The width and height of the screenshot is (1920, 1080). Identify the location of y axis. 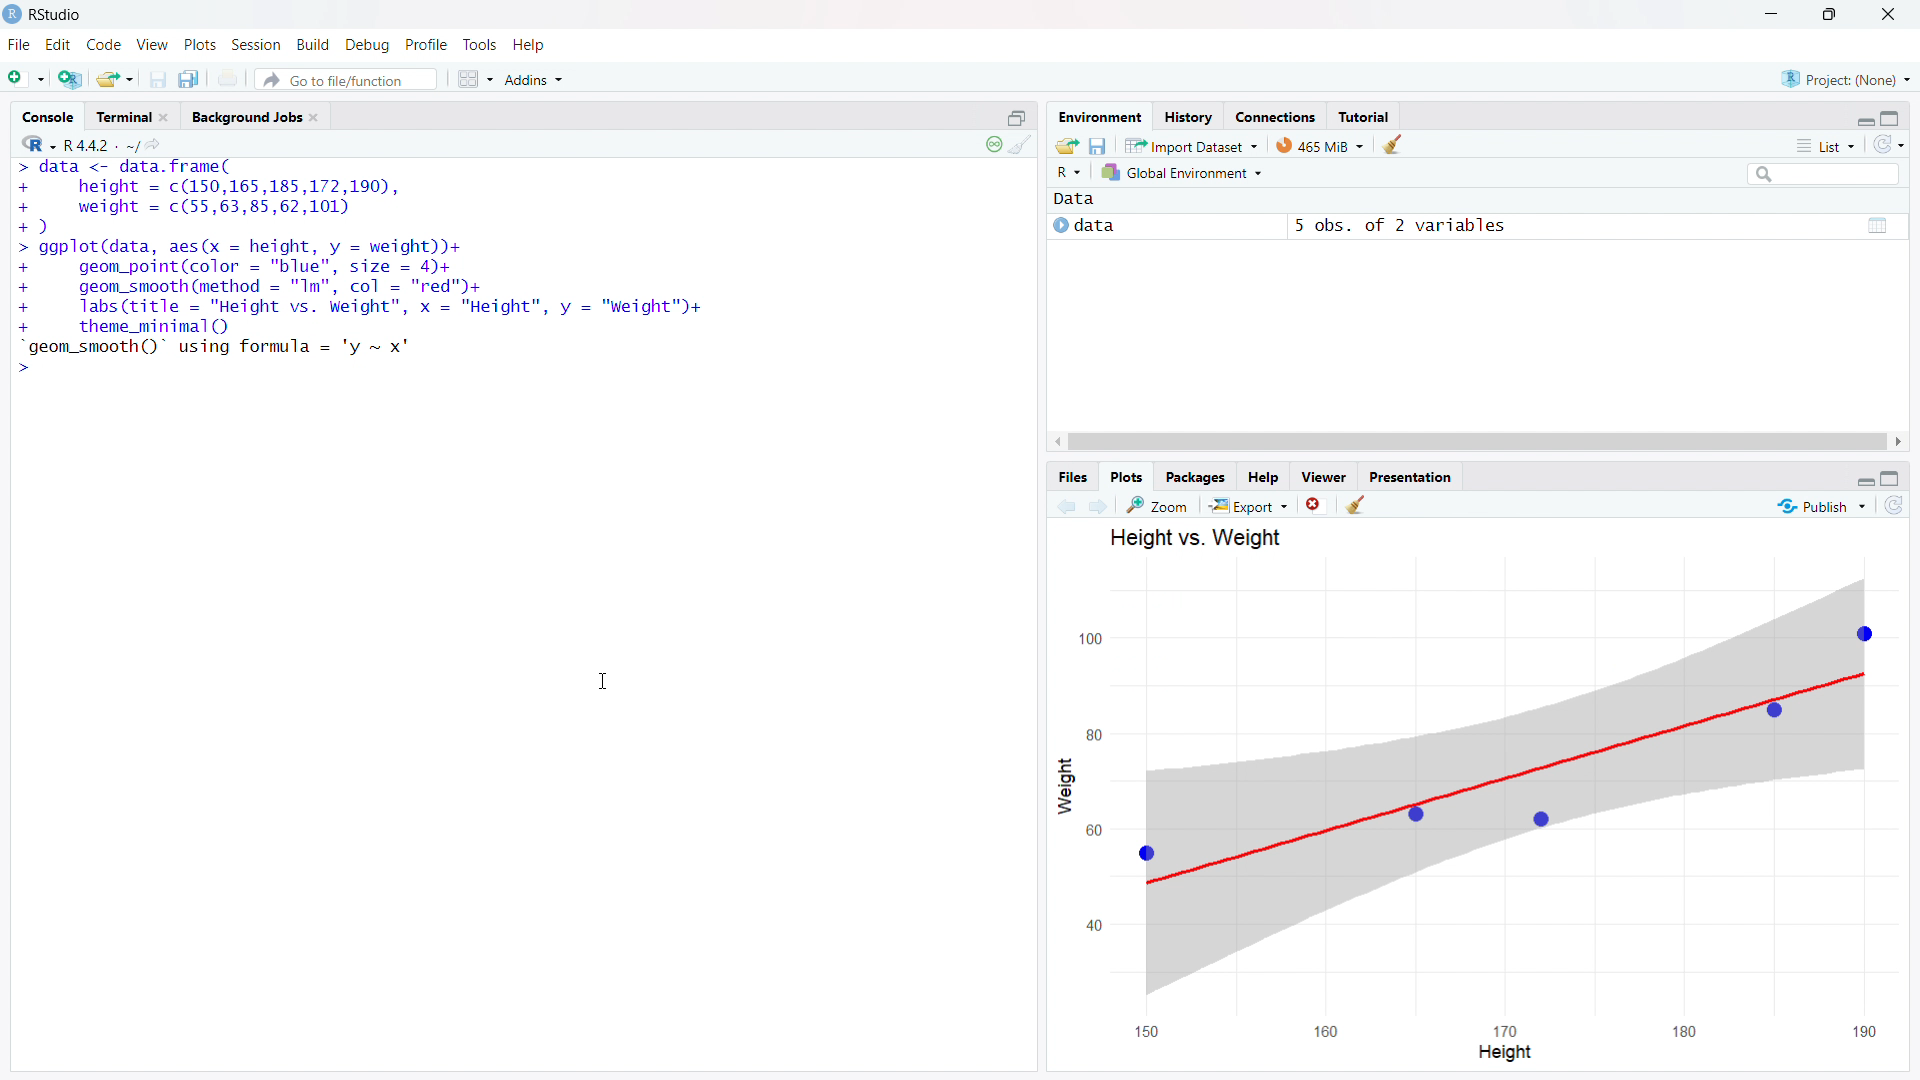
(1095, 794).